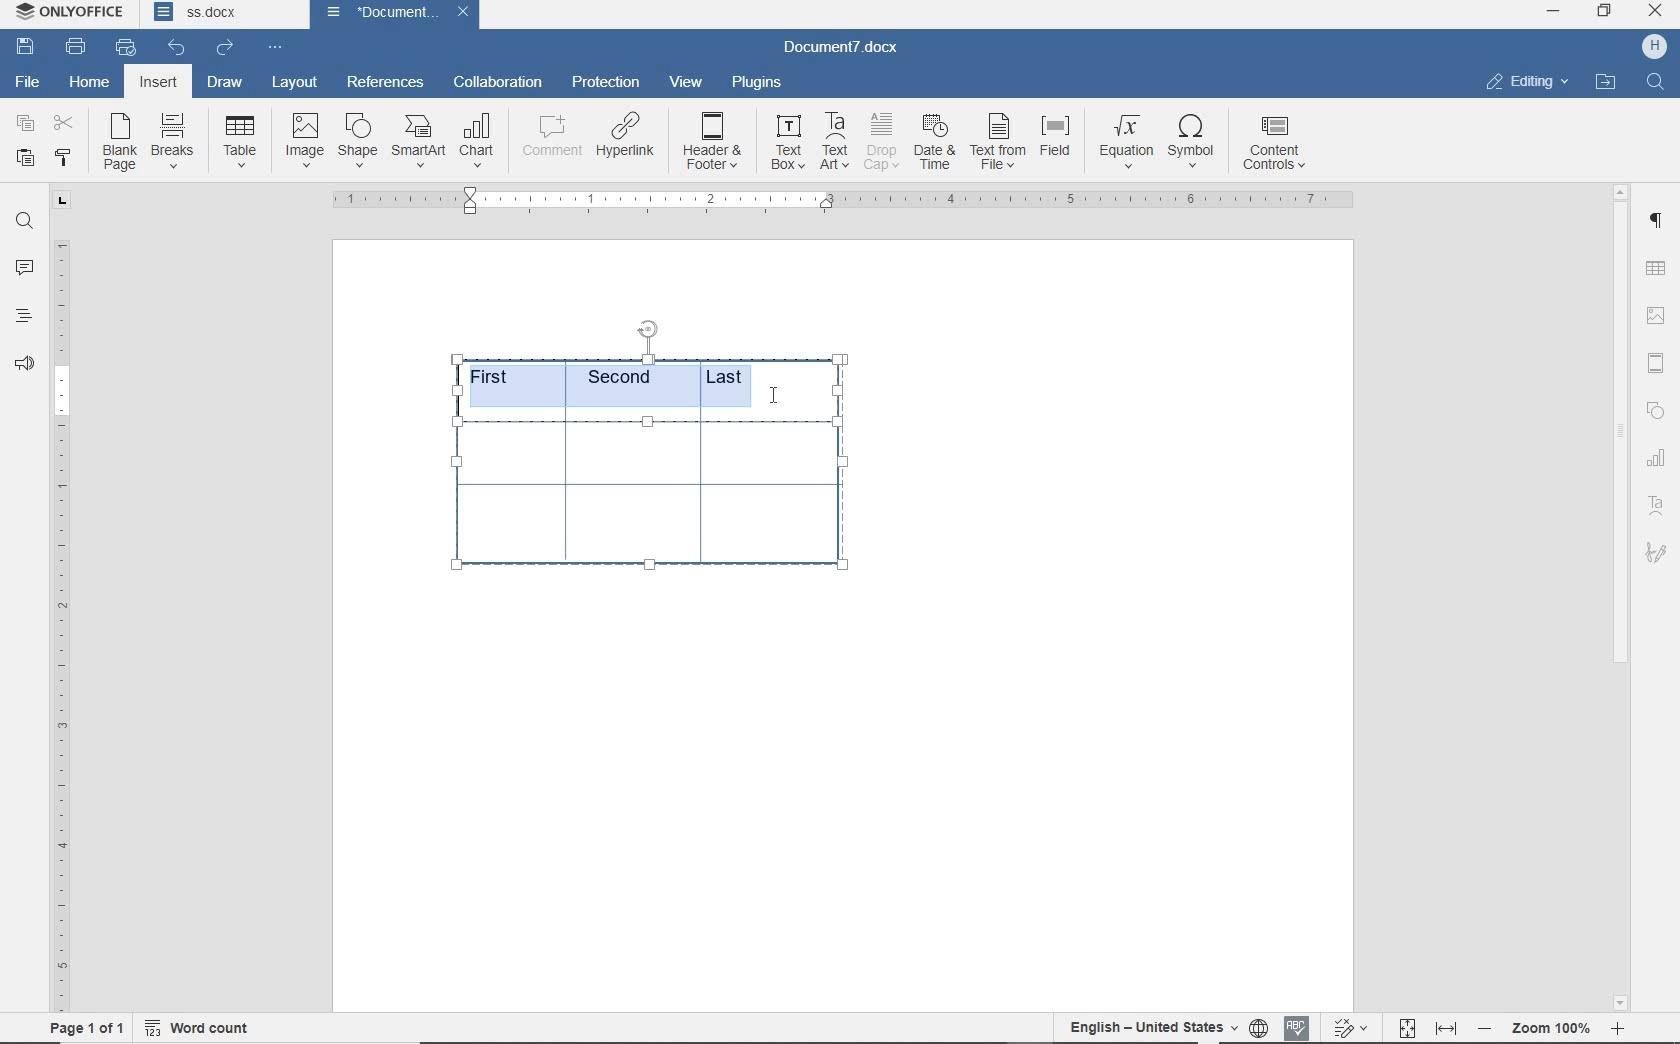 The image size is (1680, 1044). I want to click on text art, so click(835, 141).